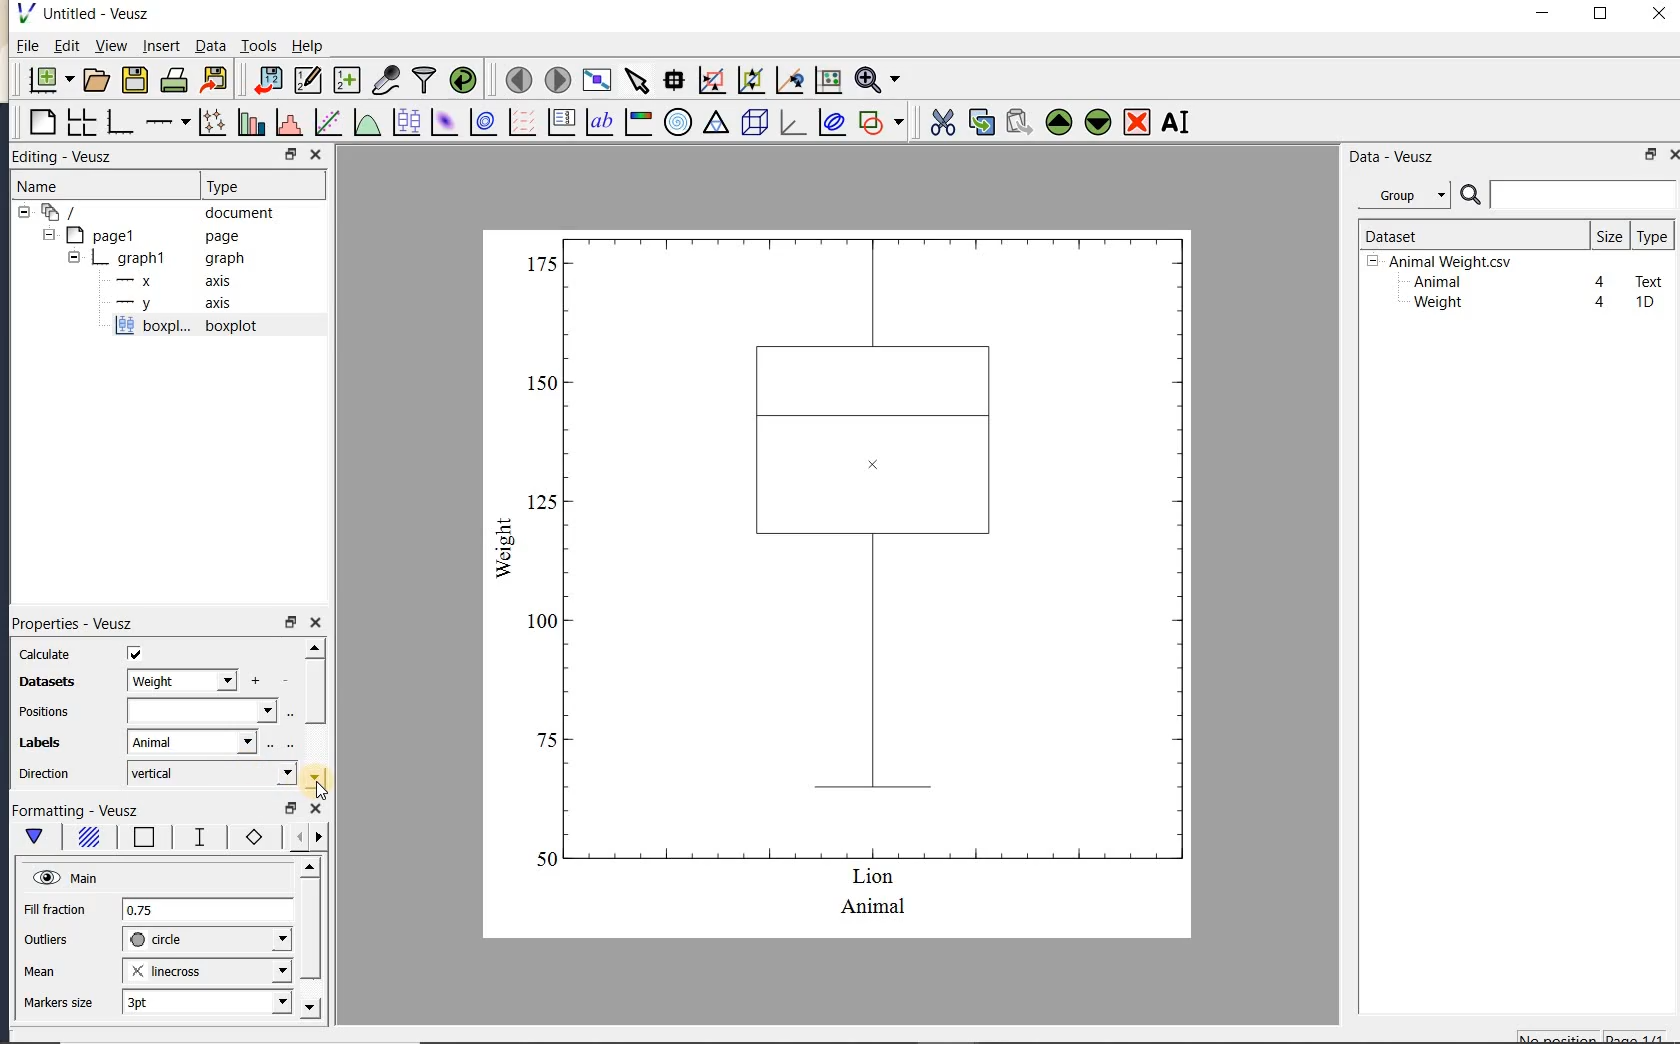 The image size is (1680, 1044). Describe the element at coordinates (63, 48) in the screenshot. I see `Edit` at that location.